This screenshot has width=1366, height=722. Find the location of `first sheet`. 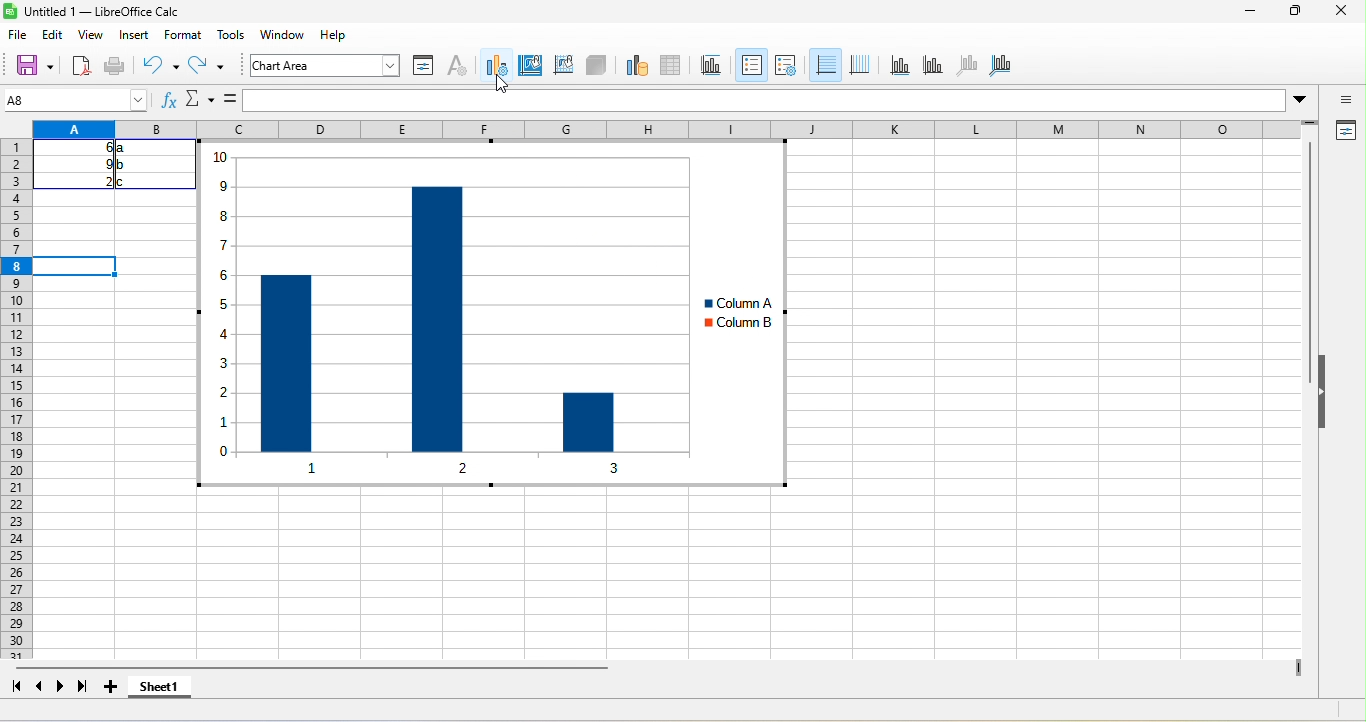

first sheet is located at coordinates (16, 688).